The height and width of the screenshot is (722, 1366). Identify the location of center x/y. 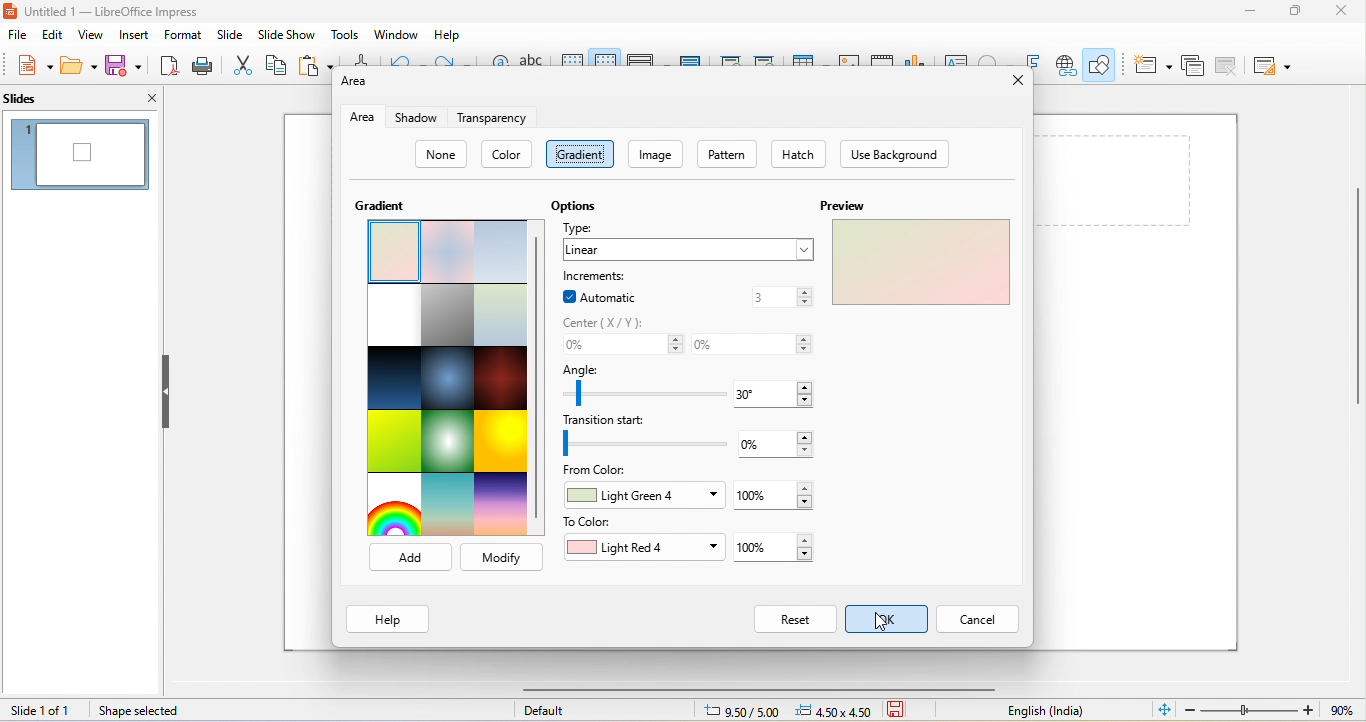
(609, 324).